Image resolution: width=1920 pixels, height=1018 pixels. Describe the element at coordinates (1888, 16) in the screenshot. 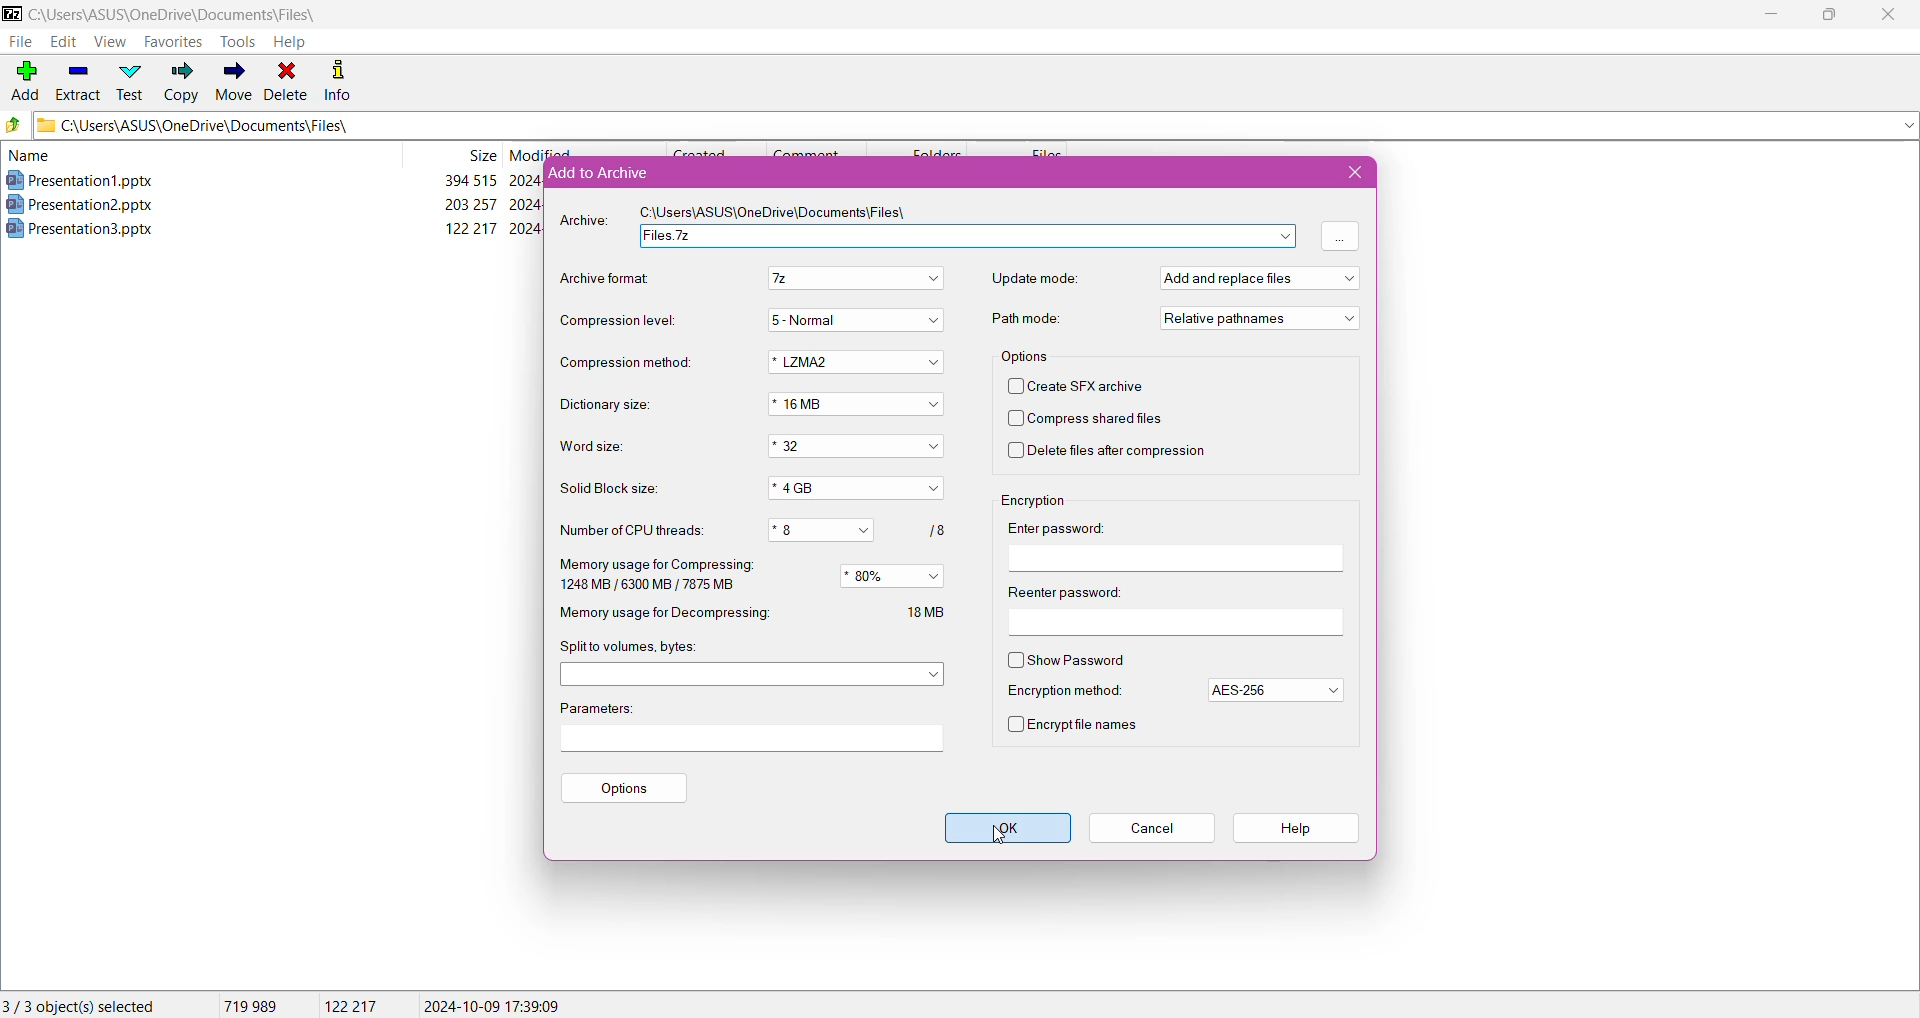

I see `Close` at that location.